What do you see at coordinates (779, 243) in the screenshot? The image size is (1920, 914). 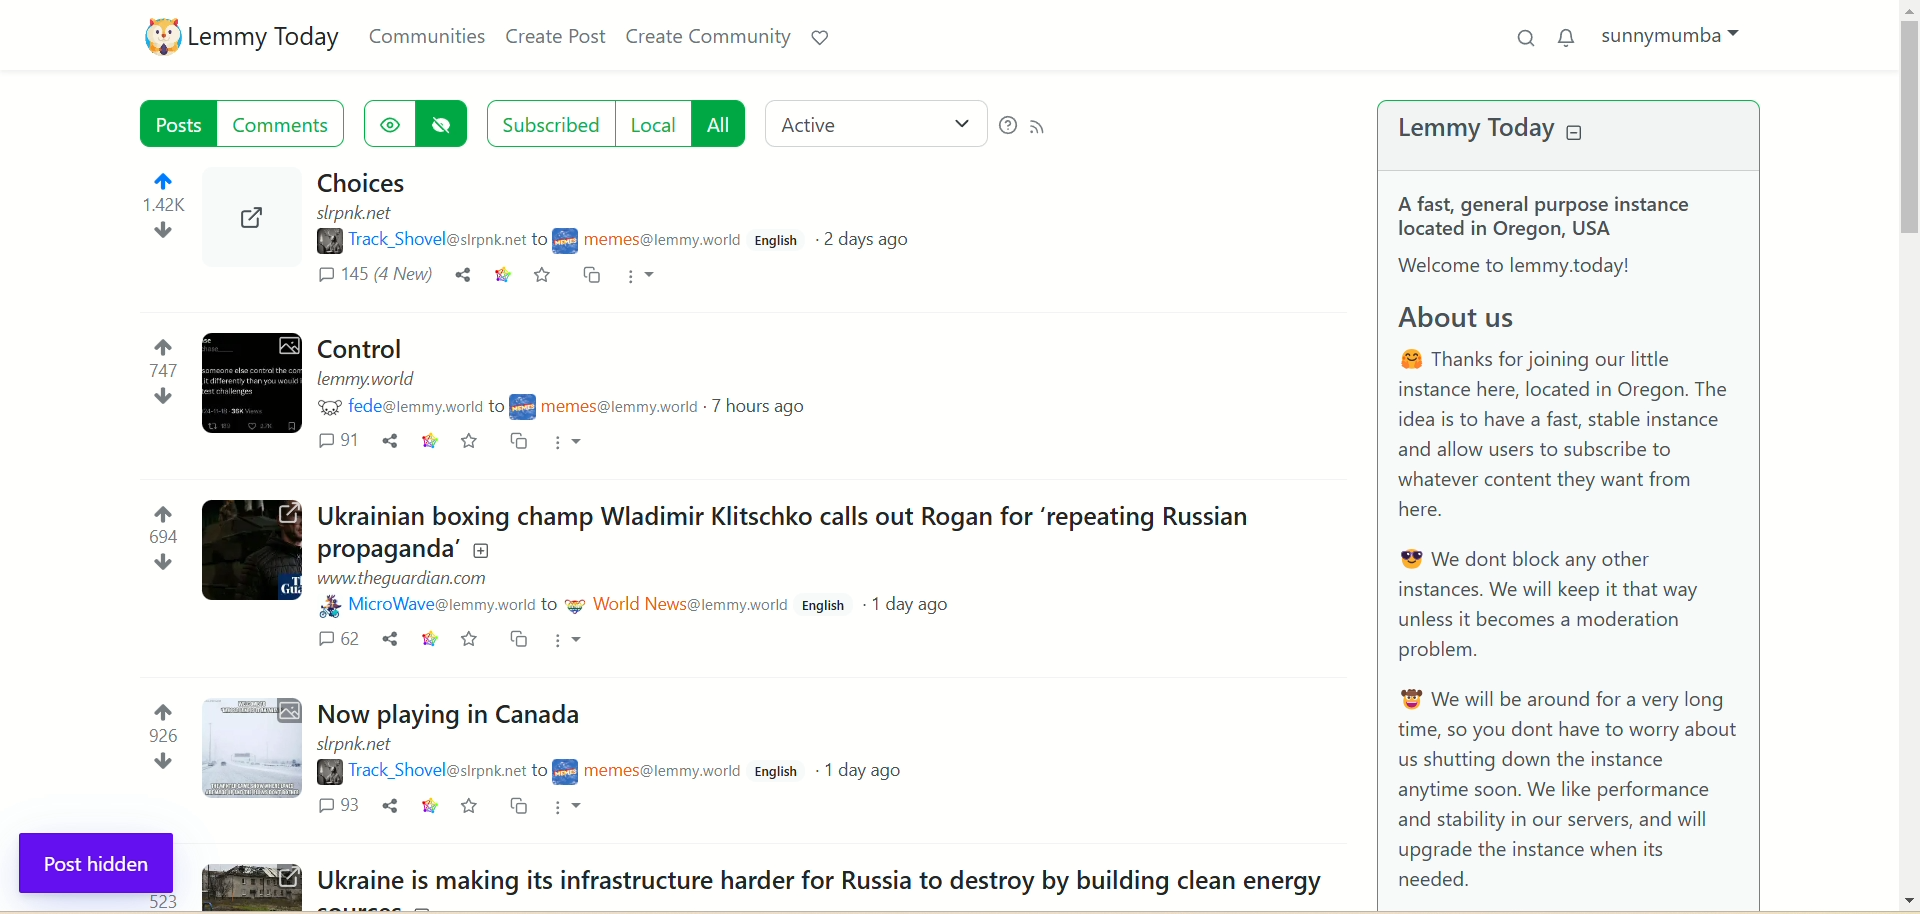 I see `language` at bounding box center [779, 243].